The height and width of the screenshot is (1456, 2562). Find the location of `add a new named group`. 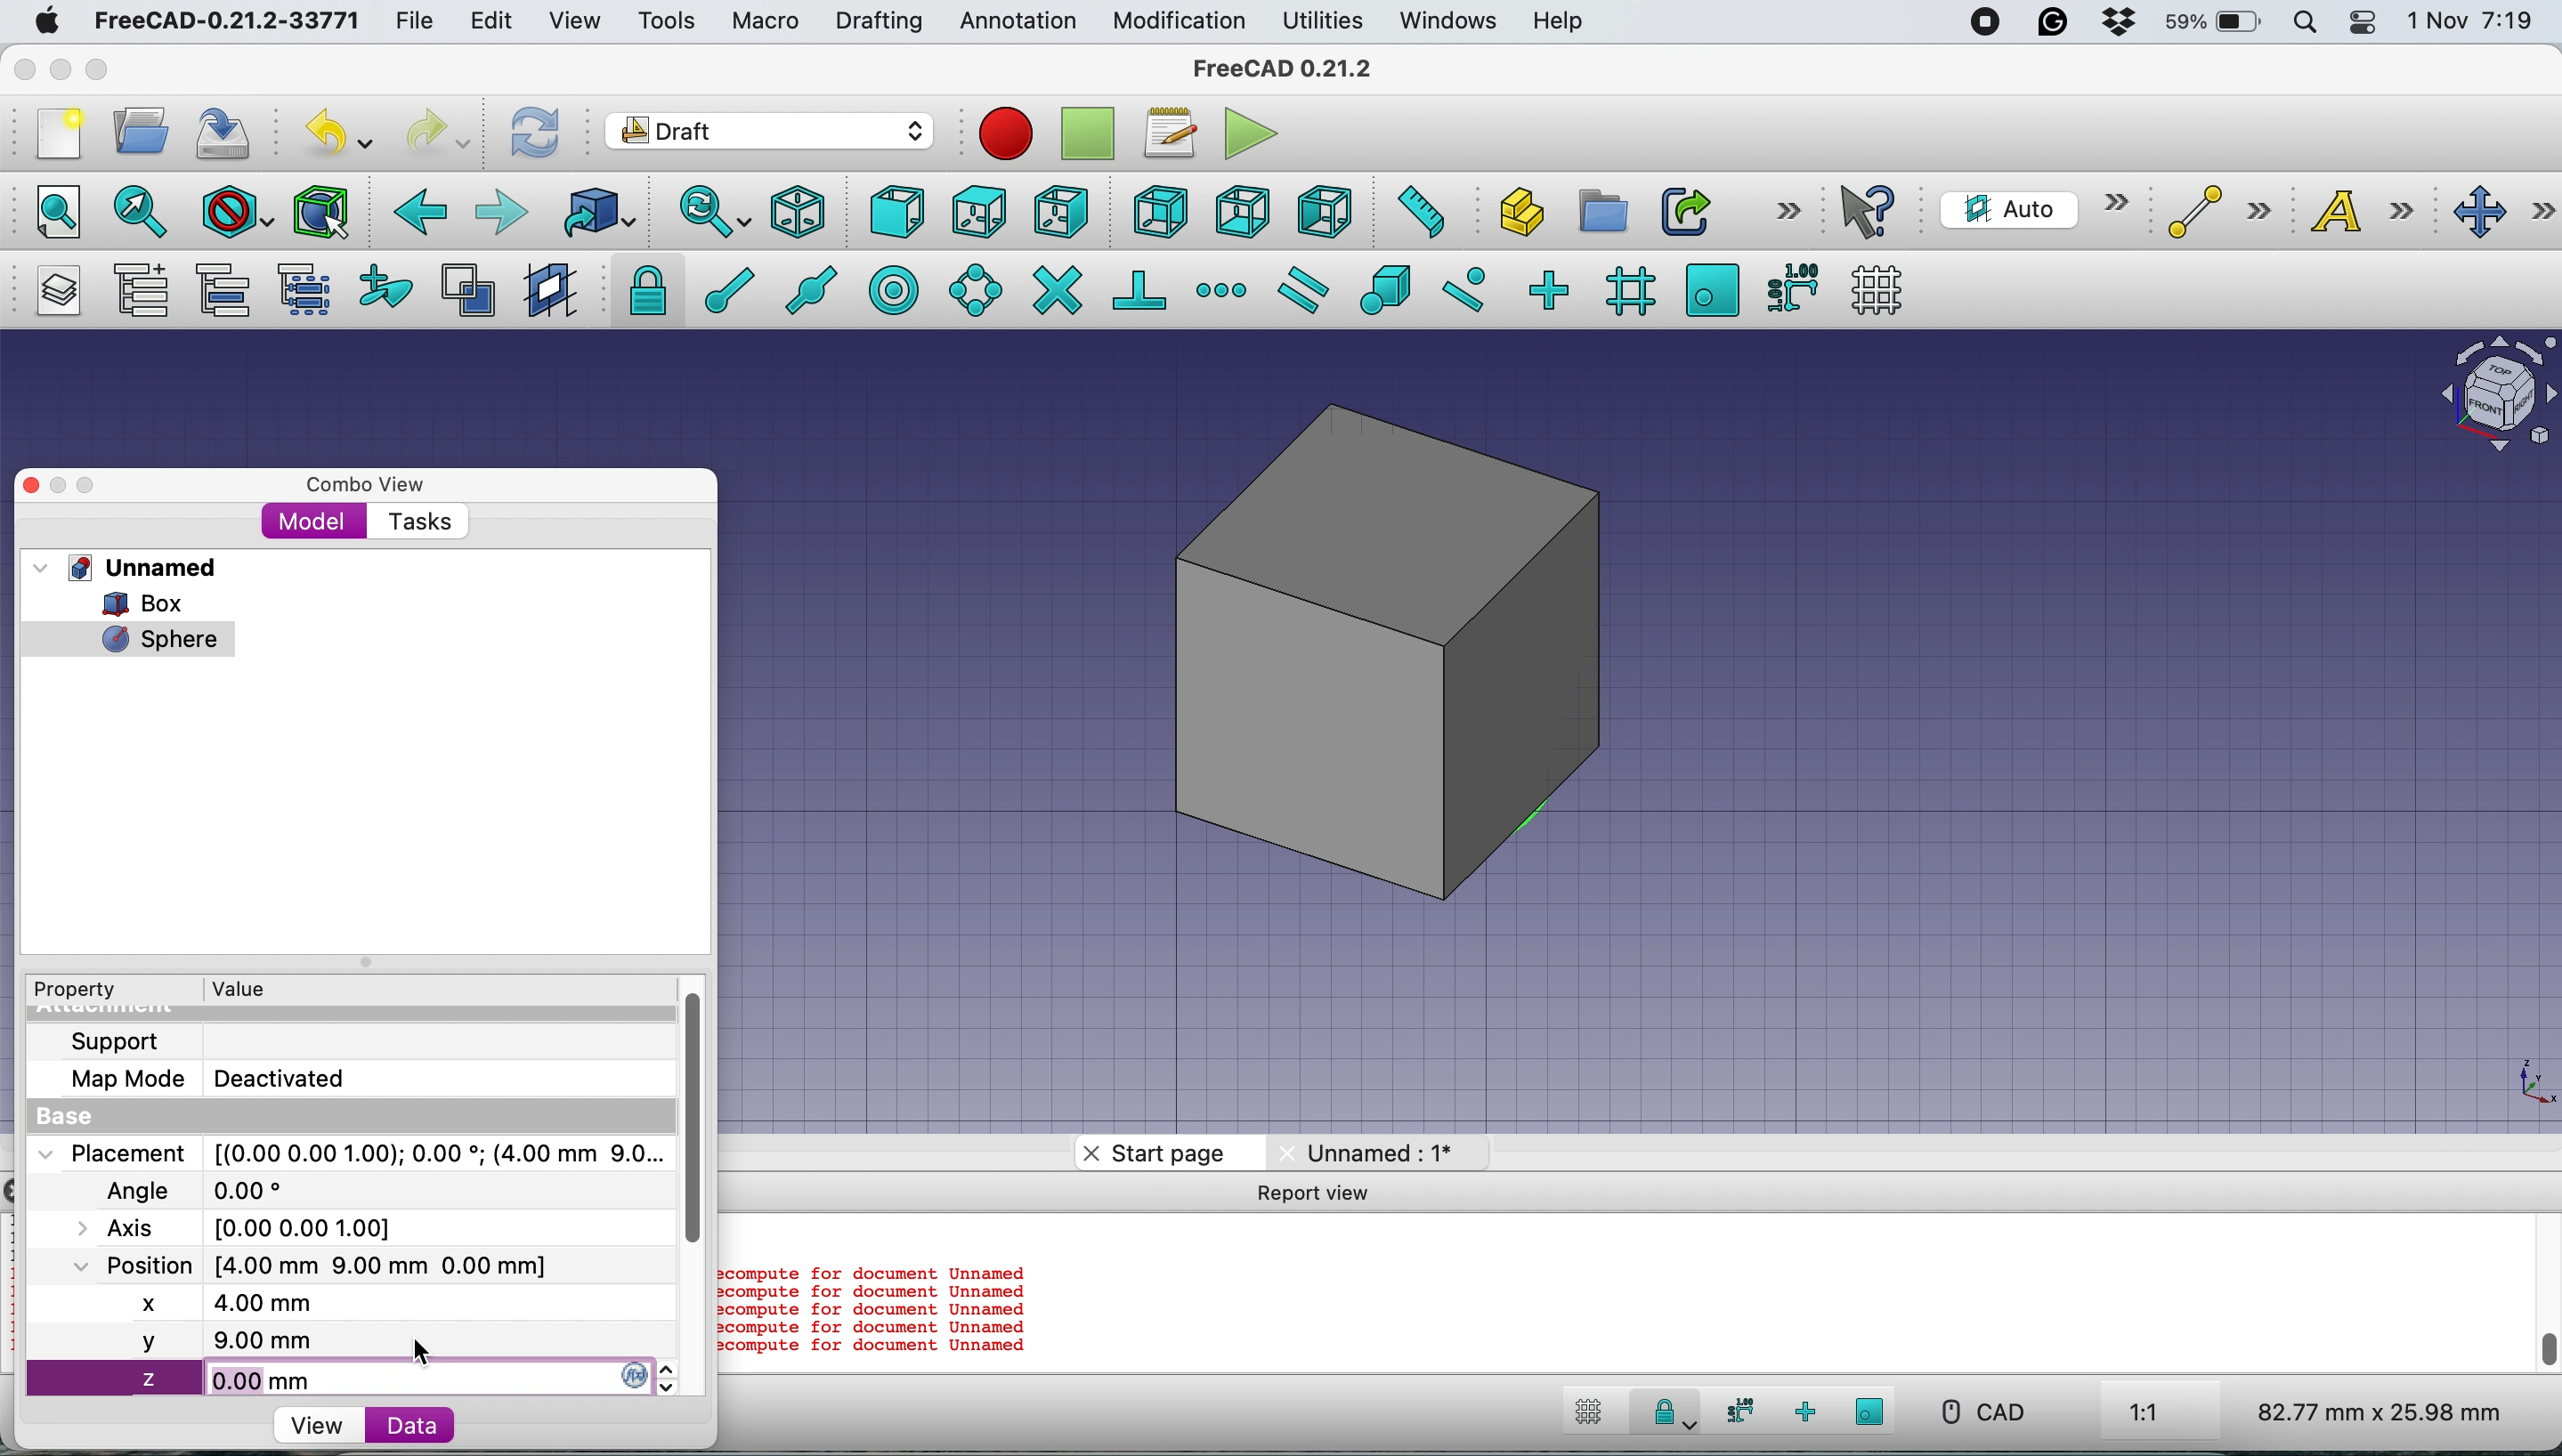

add a new named group is located at coordinates (140, 294).